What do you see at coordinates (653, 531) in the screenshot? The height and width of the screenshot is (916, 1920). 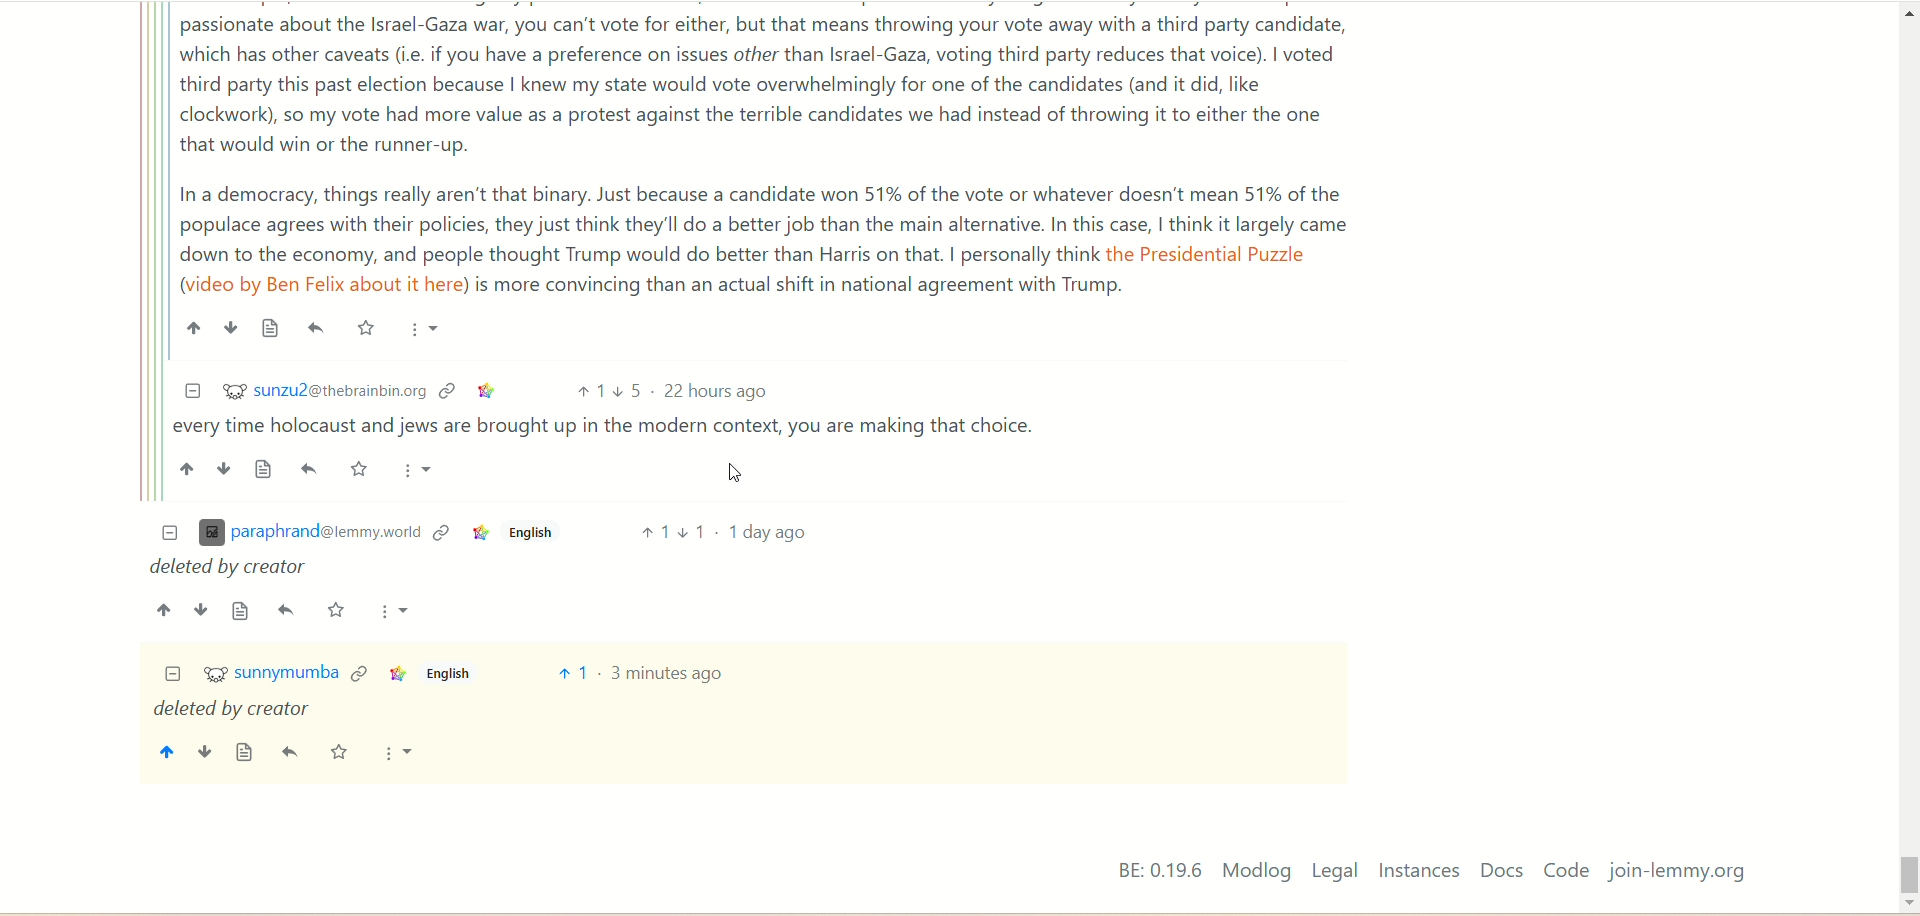 I see ` Upvote 1` at bounding box center [653, 531].